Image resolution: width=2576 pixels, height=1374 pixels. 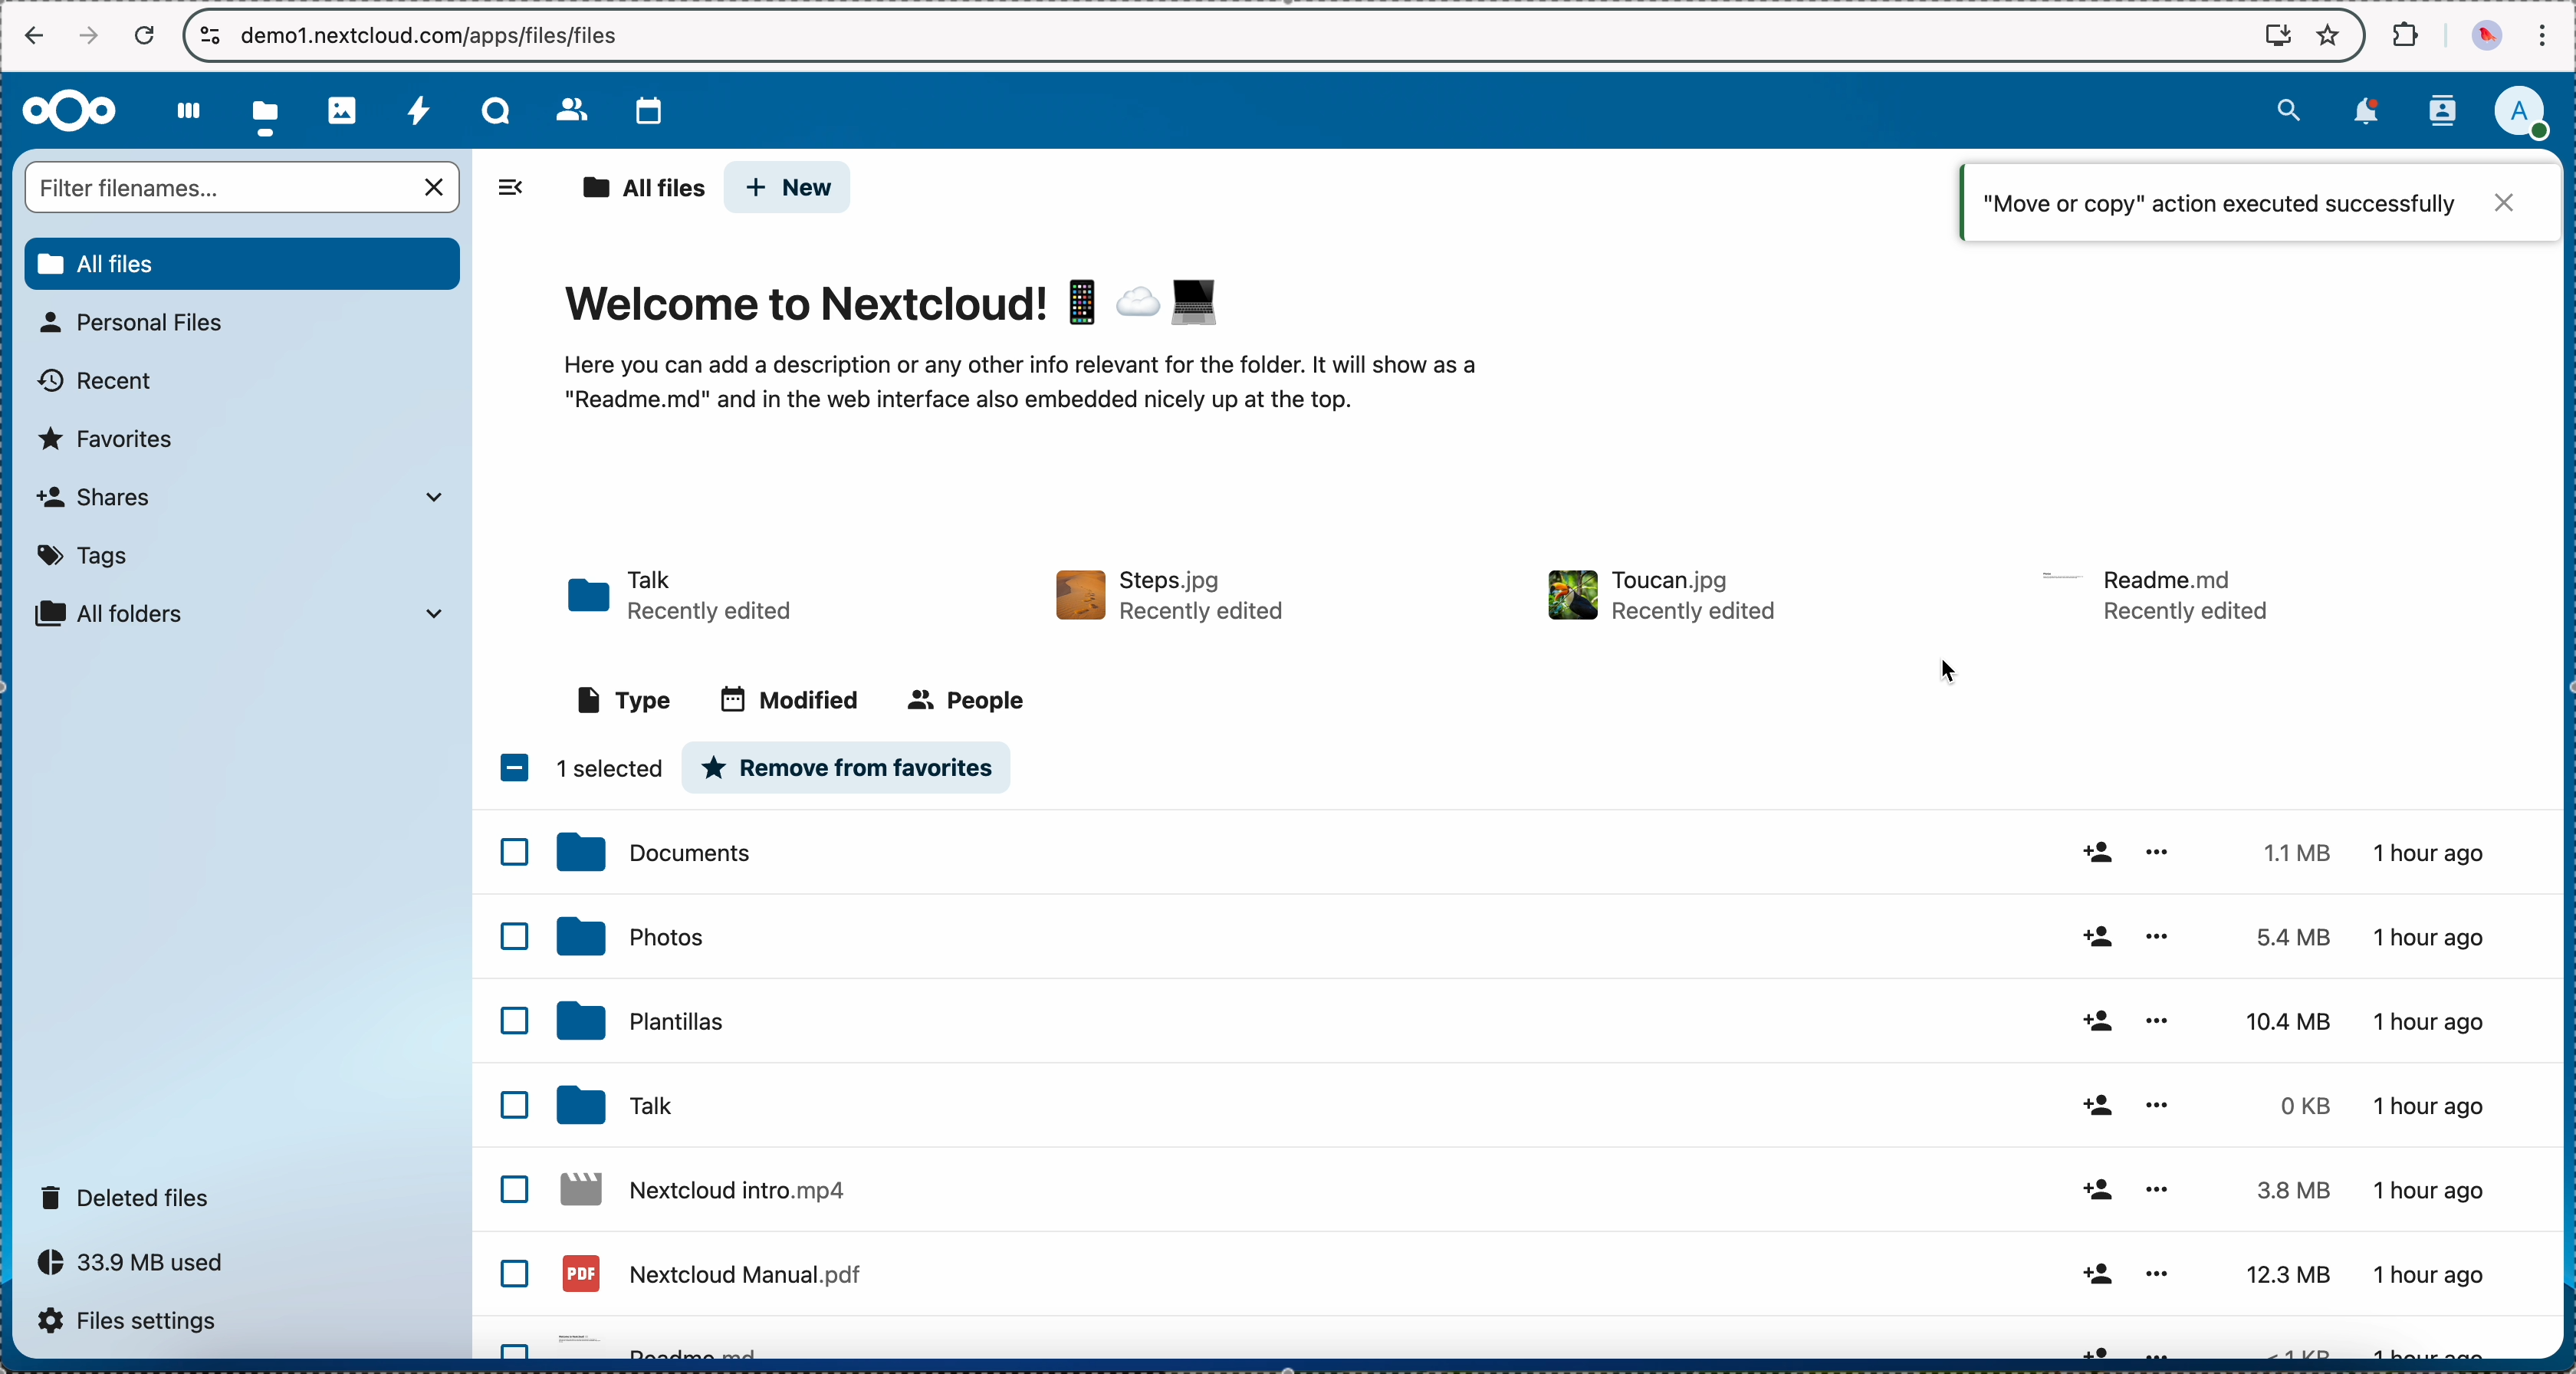 I want to click on favorites, so click(x=2326, y=34).